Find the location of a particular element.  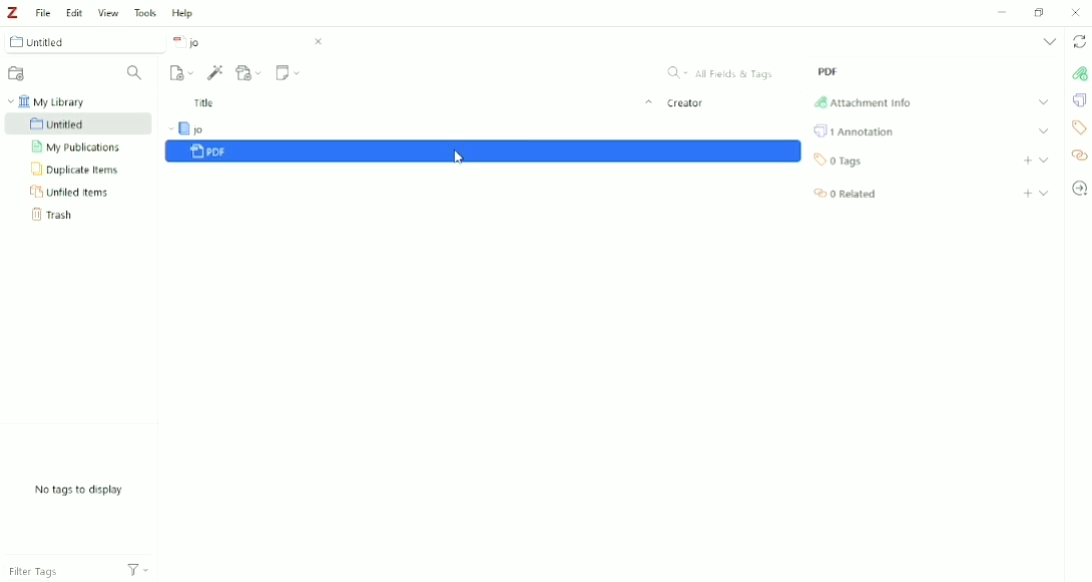

jo is located at coordinates (212, 128).